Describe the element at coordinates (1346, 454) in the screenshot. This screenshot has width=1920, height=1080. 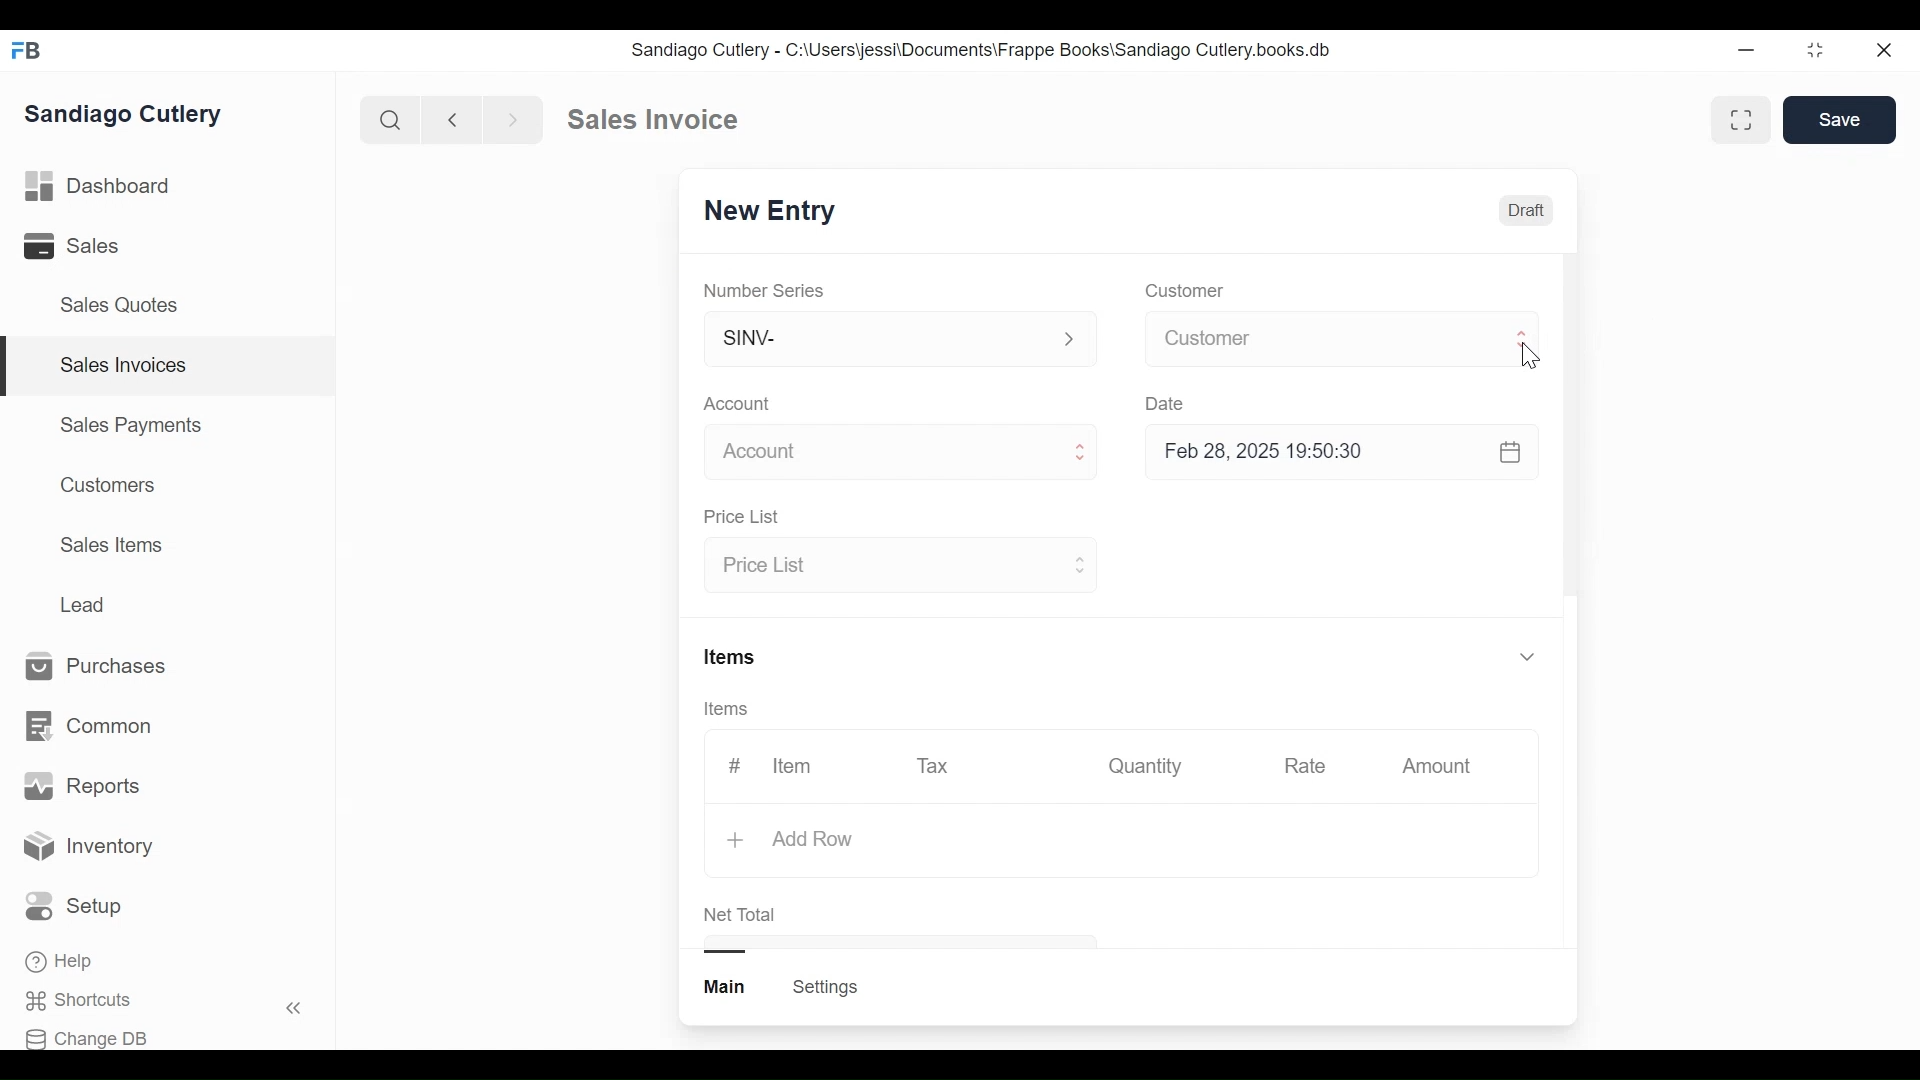
I see `Feb 28, 2025 19:50:30 &` at that location.